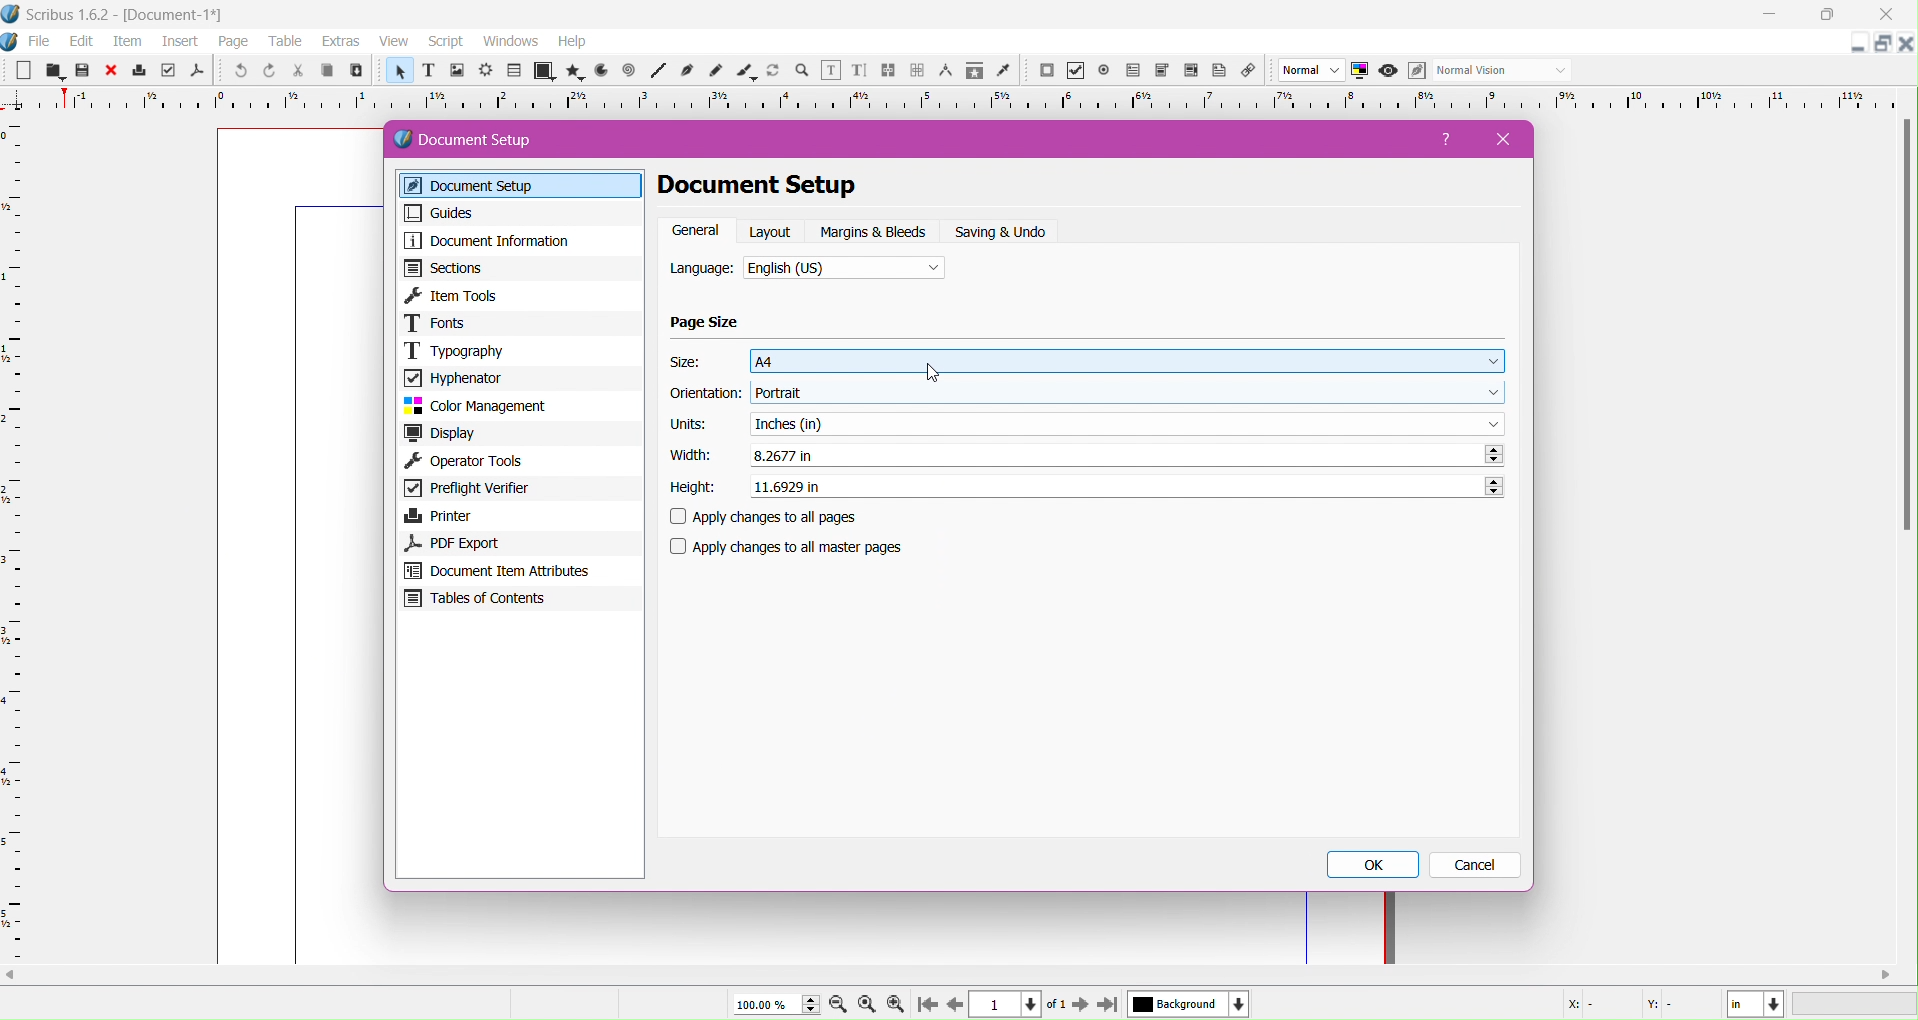 Image resolution: width=1918 pixels, height=1020 pixels. I want to click on image preview quality, so click(1312, 71).